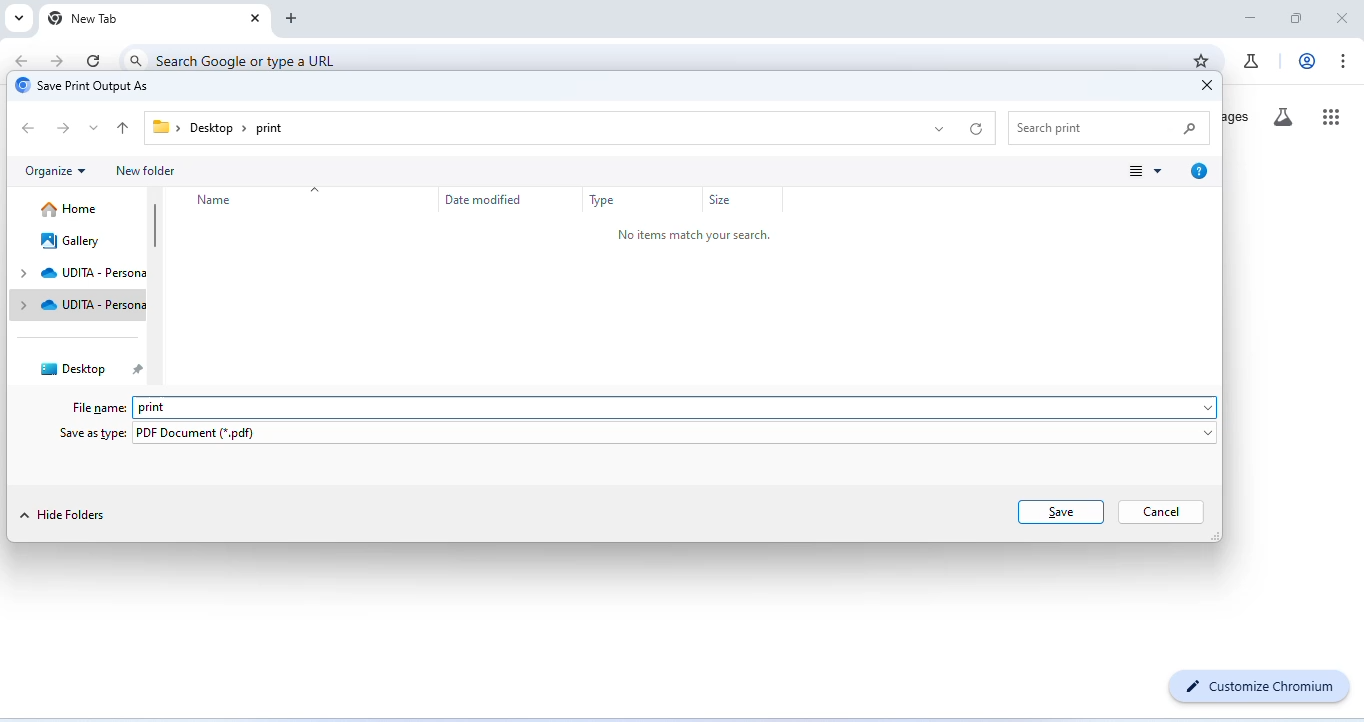 The image size is (1364, 722). I want to click on home, so click(73, 209).